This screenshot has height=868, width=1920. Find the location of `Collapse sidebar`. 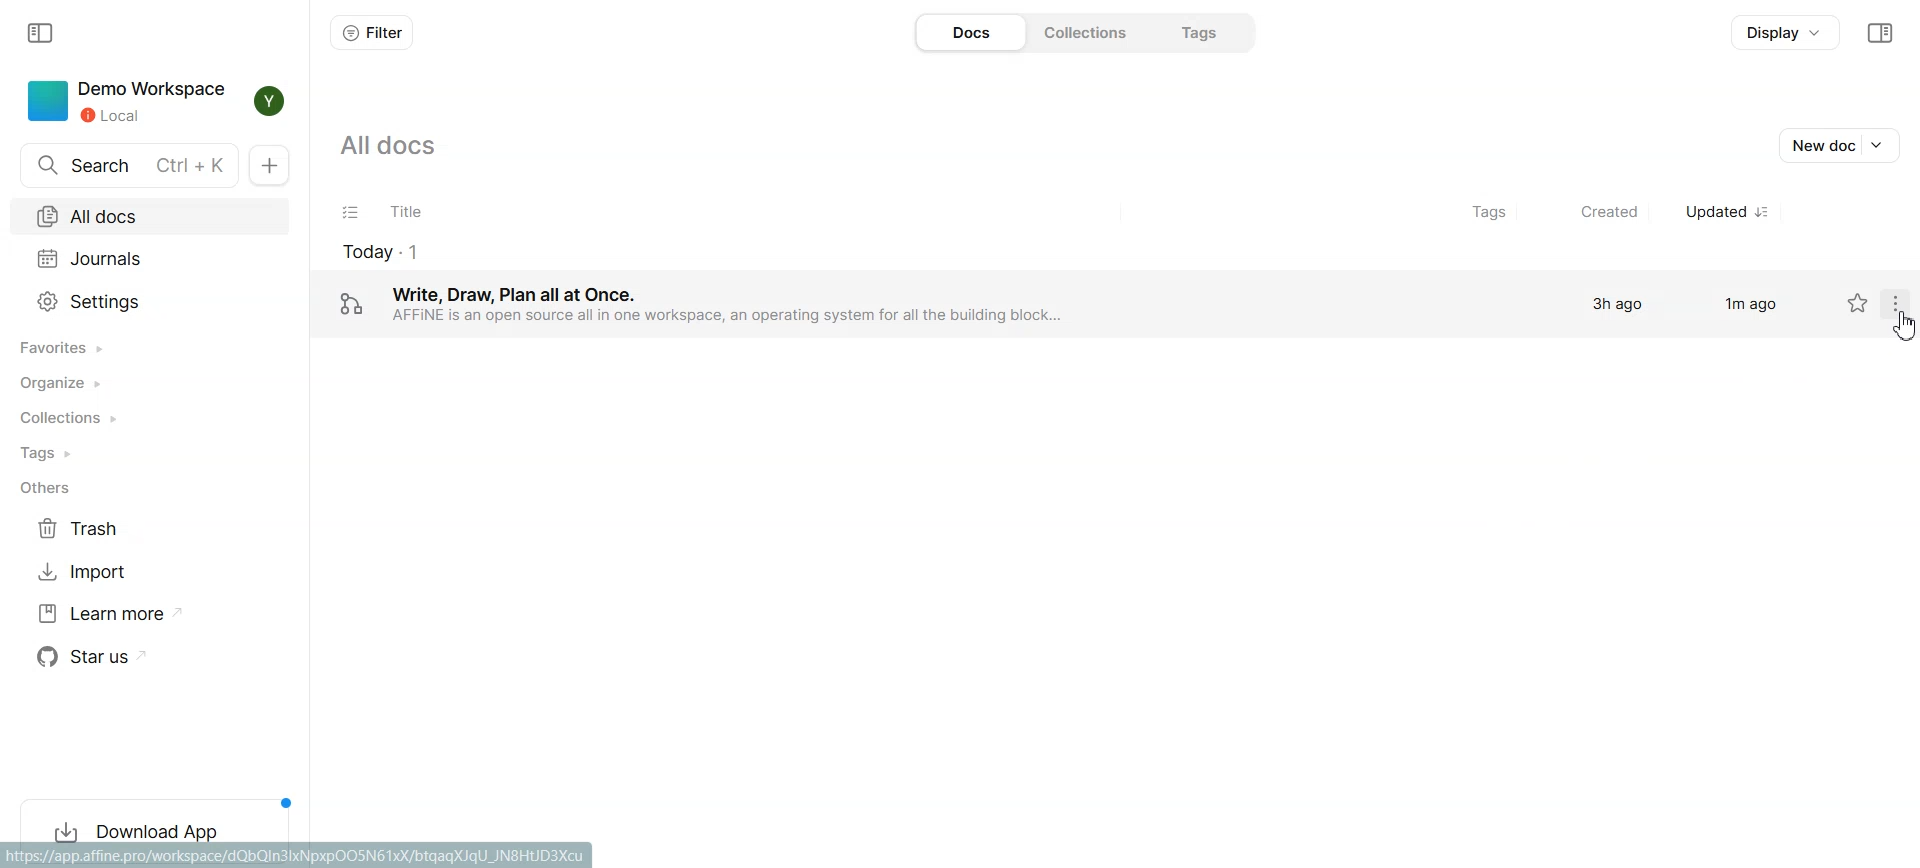

Collapse sidebar is located at coordinates (1883, 33).